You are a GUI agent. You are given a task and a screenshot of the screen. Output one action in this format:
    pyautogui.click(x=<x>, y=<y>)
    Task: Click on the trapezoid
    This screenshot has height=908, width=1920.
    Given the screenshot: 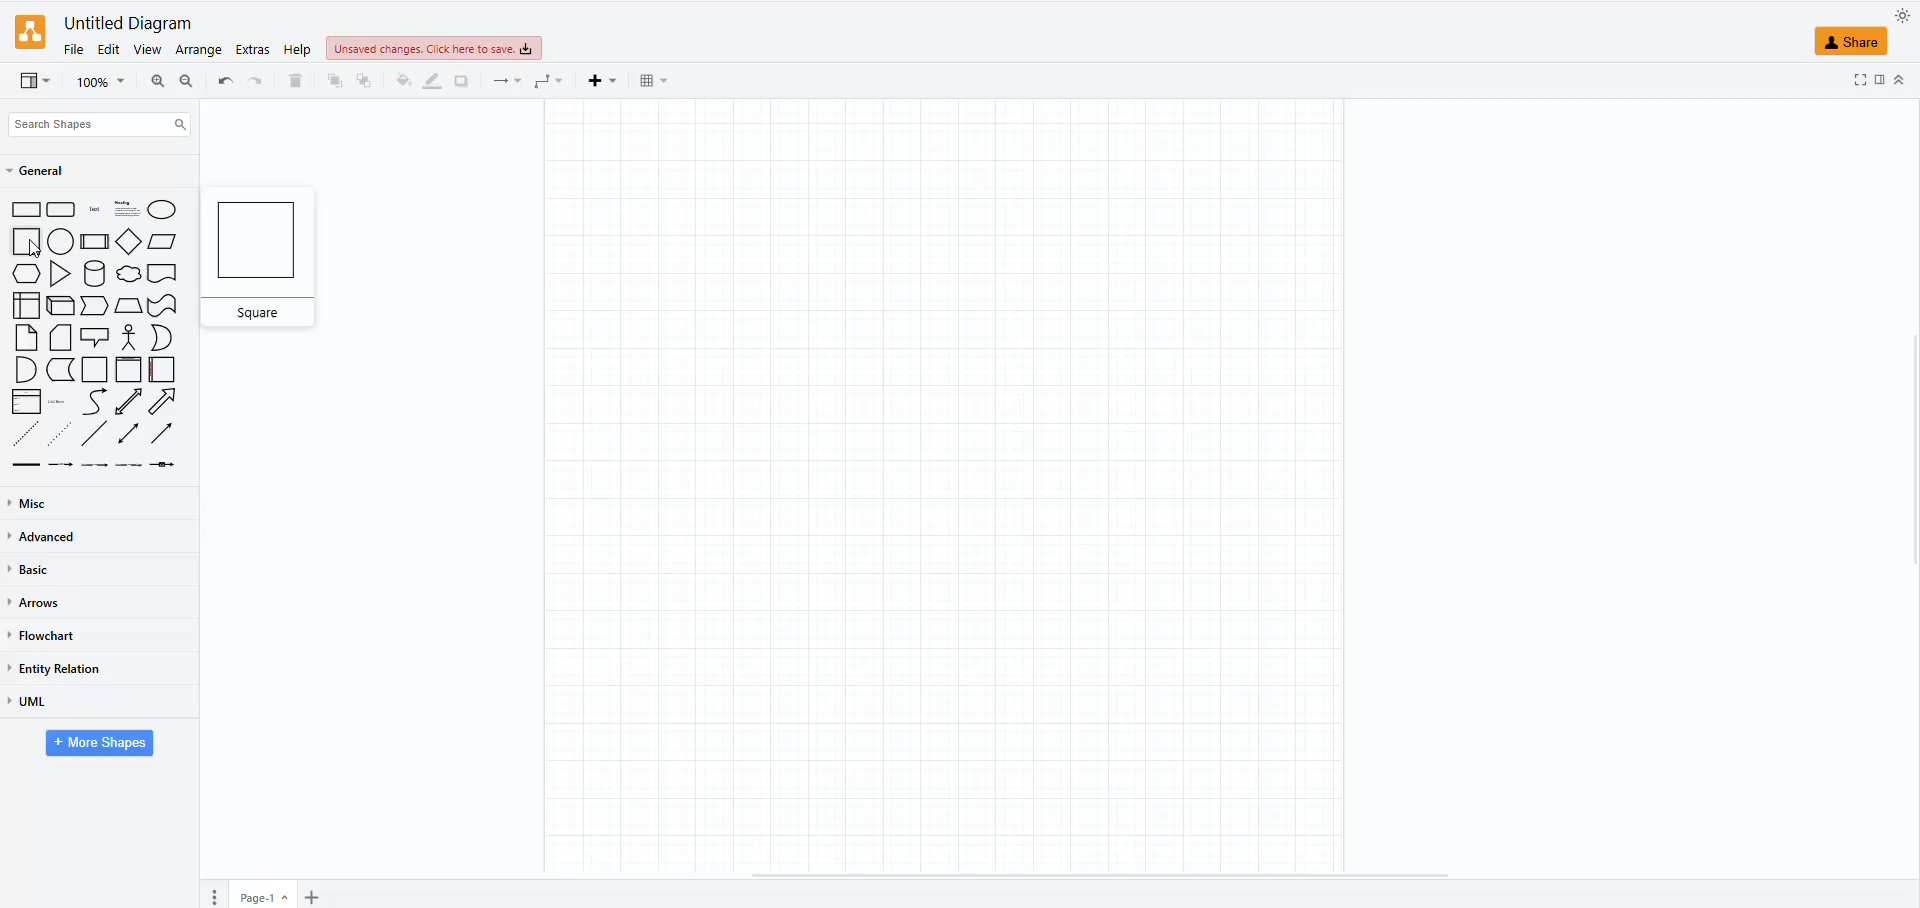 What is the action you would take?
    pyautogui.click(x=128, y=307)
    